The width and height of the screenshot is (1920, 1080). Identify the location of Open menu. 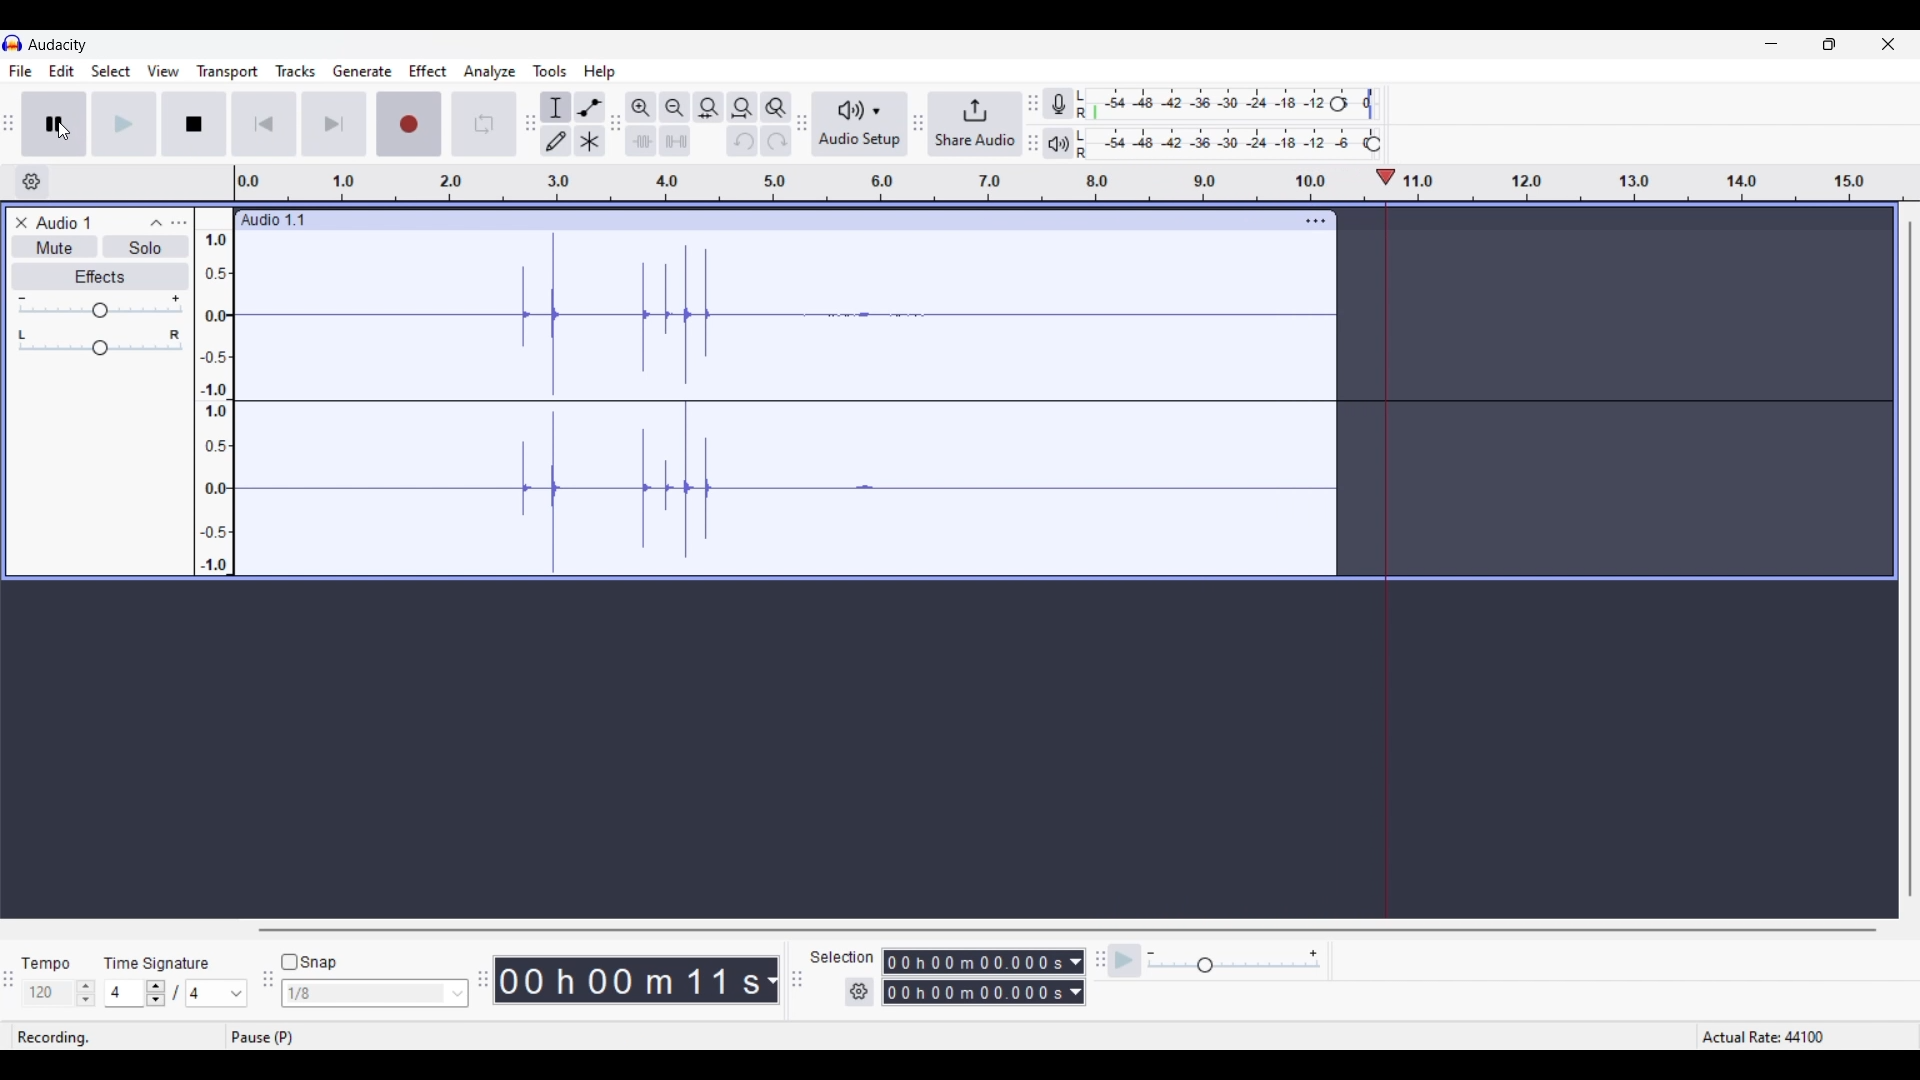
(178, 223).